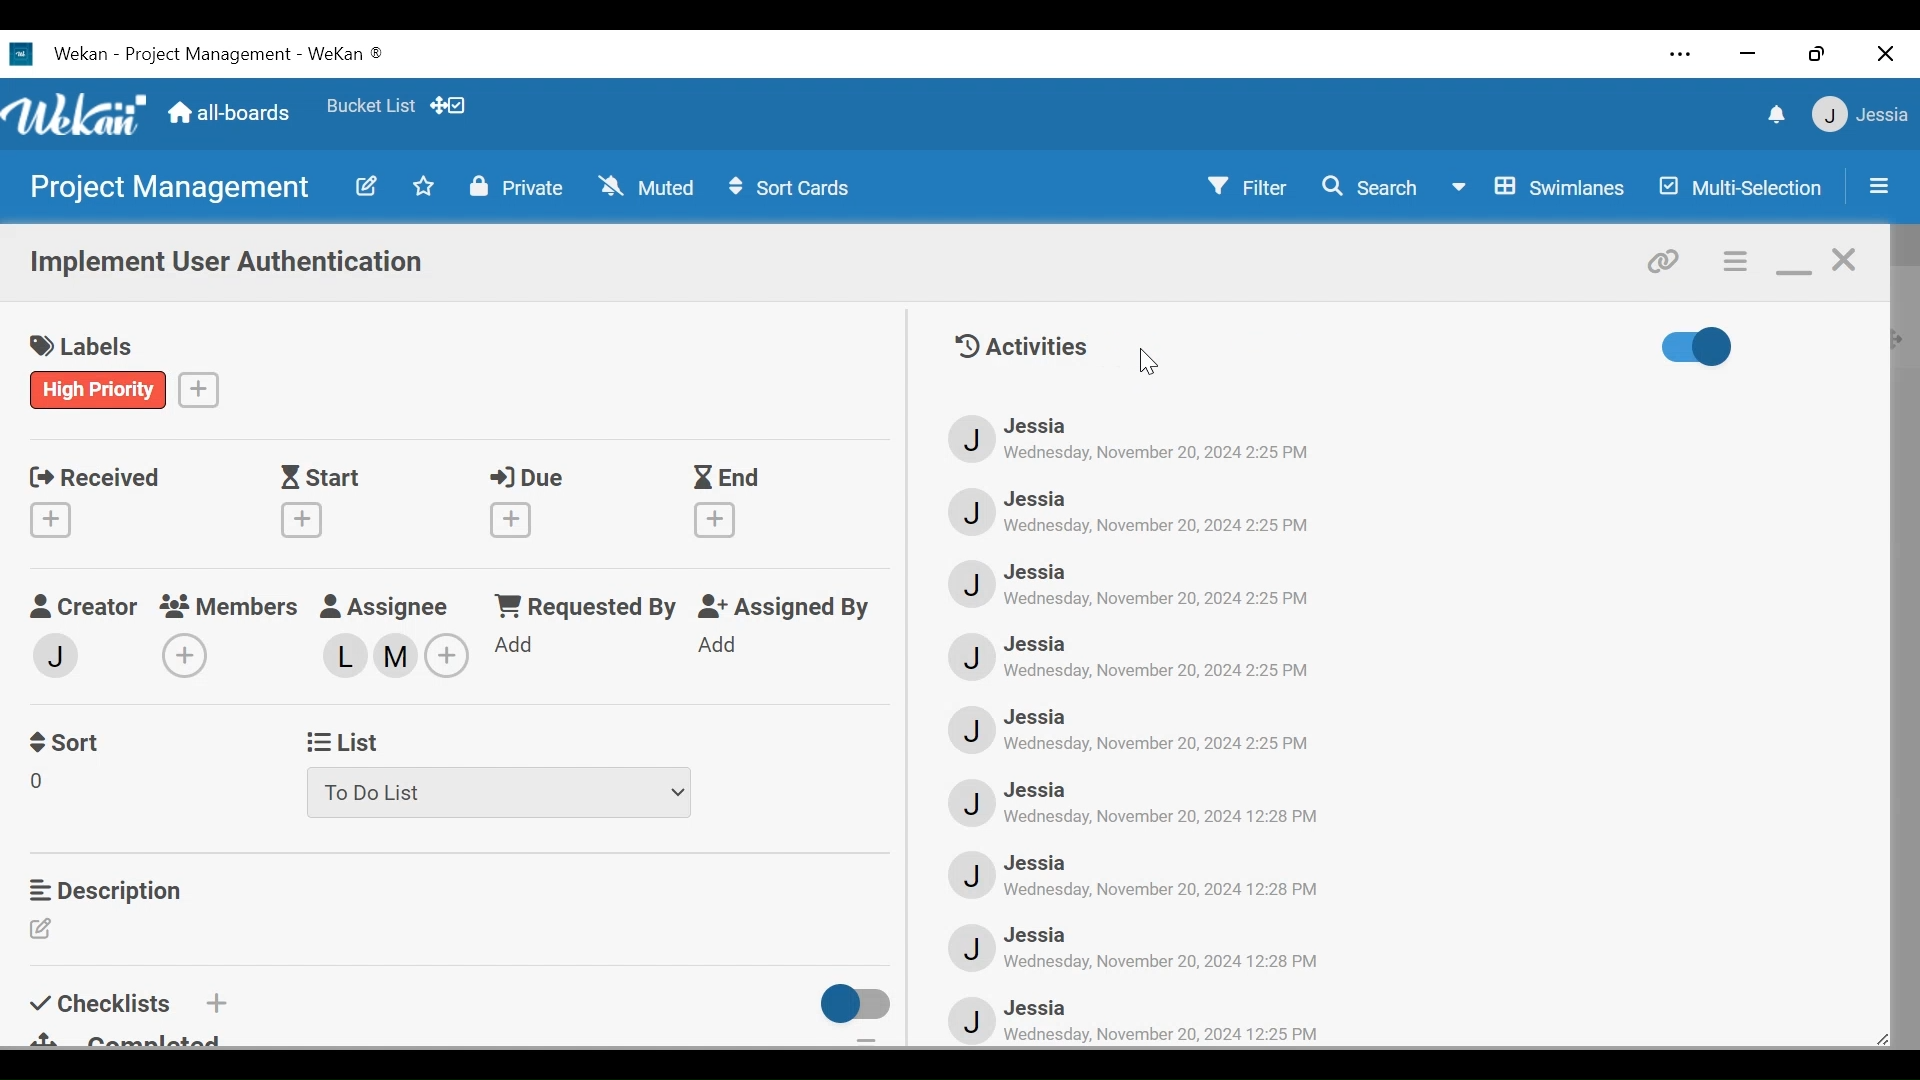  What do you see at coordinates (1037, 569) in the screenshot?
I see `Member Name` at bounding box center [1037, 569].